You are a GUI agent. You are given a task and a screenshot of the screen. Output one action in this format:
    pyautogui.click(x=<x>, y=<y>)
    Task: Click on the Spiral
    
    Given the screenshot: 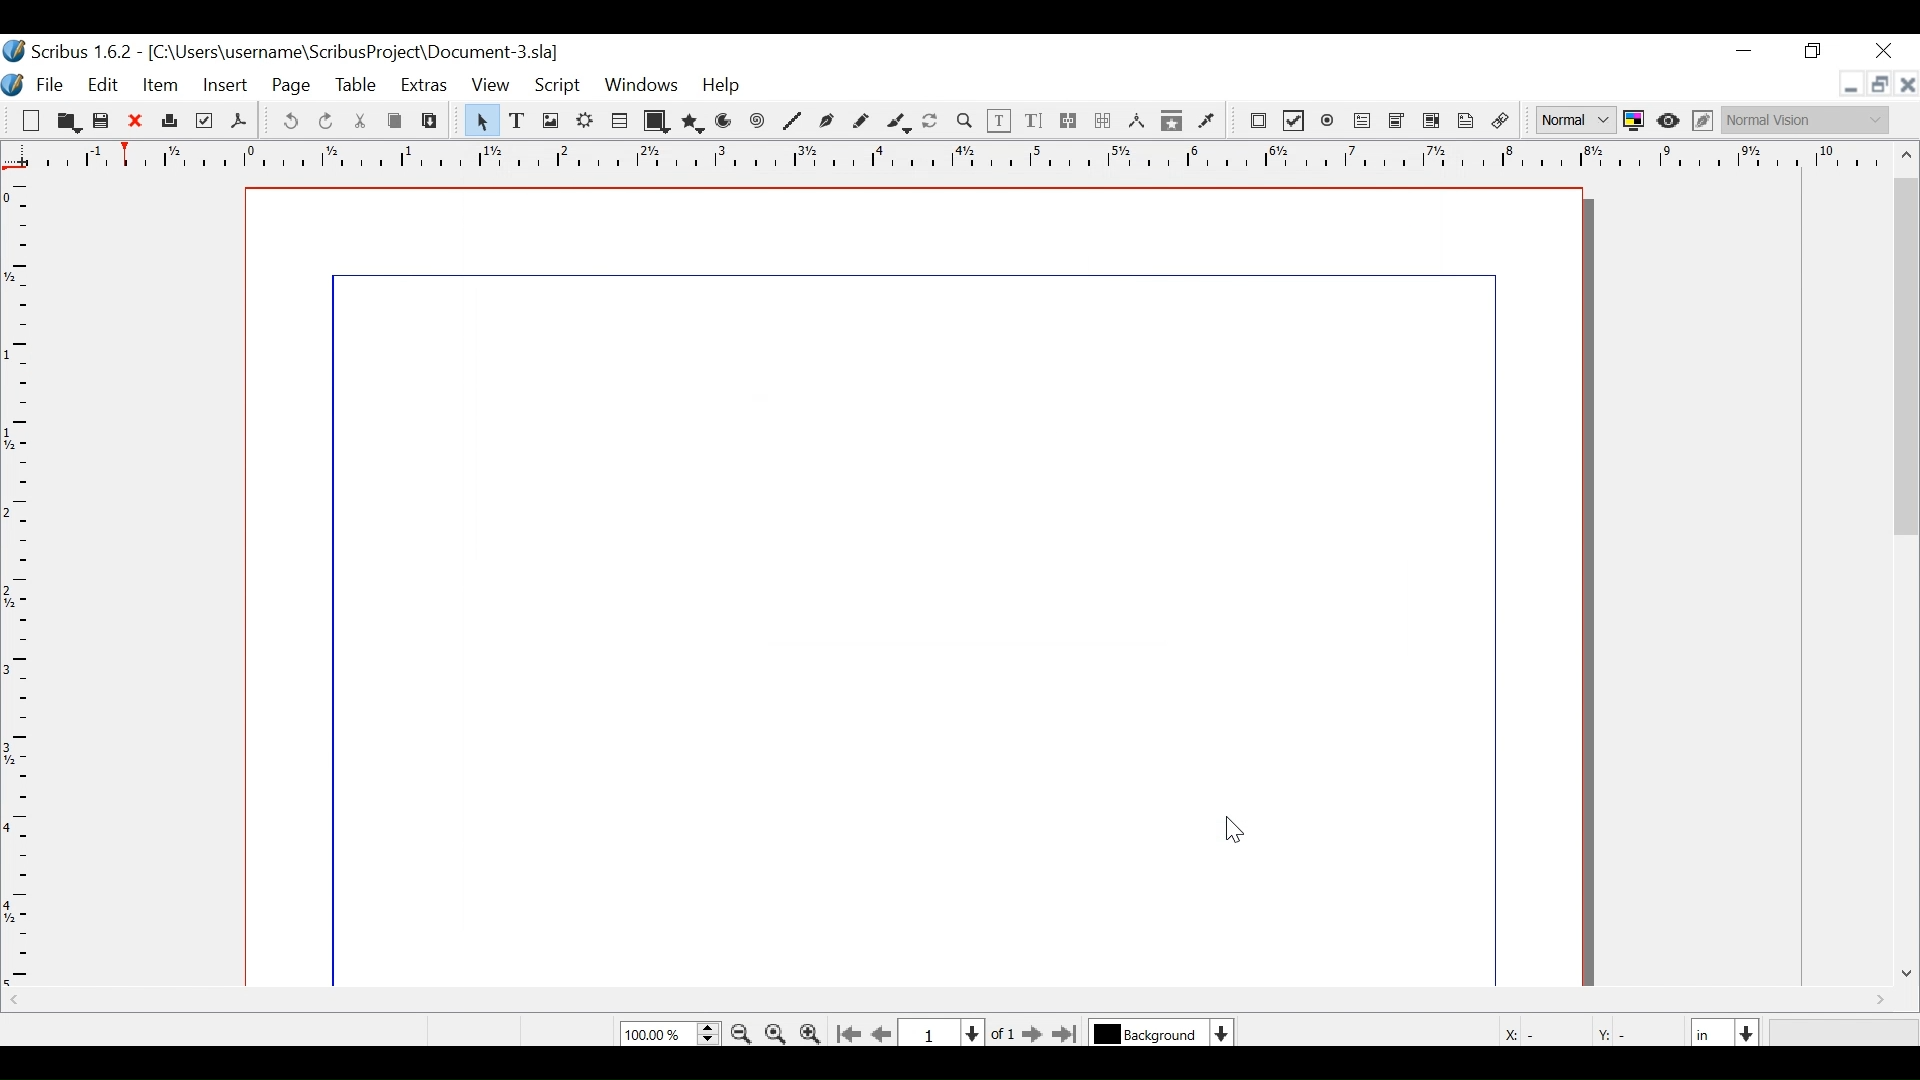 What is the action you would take?
    pyautogui.click(x=758, y=123)
    